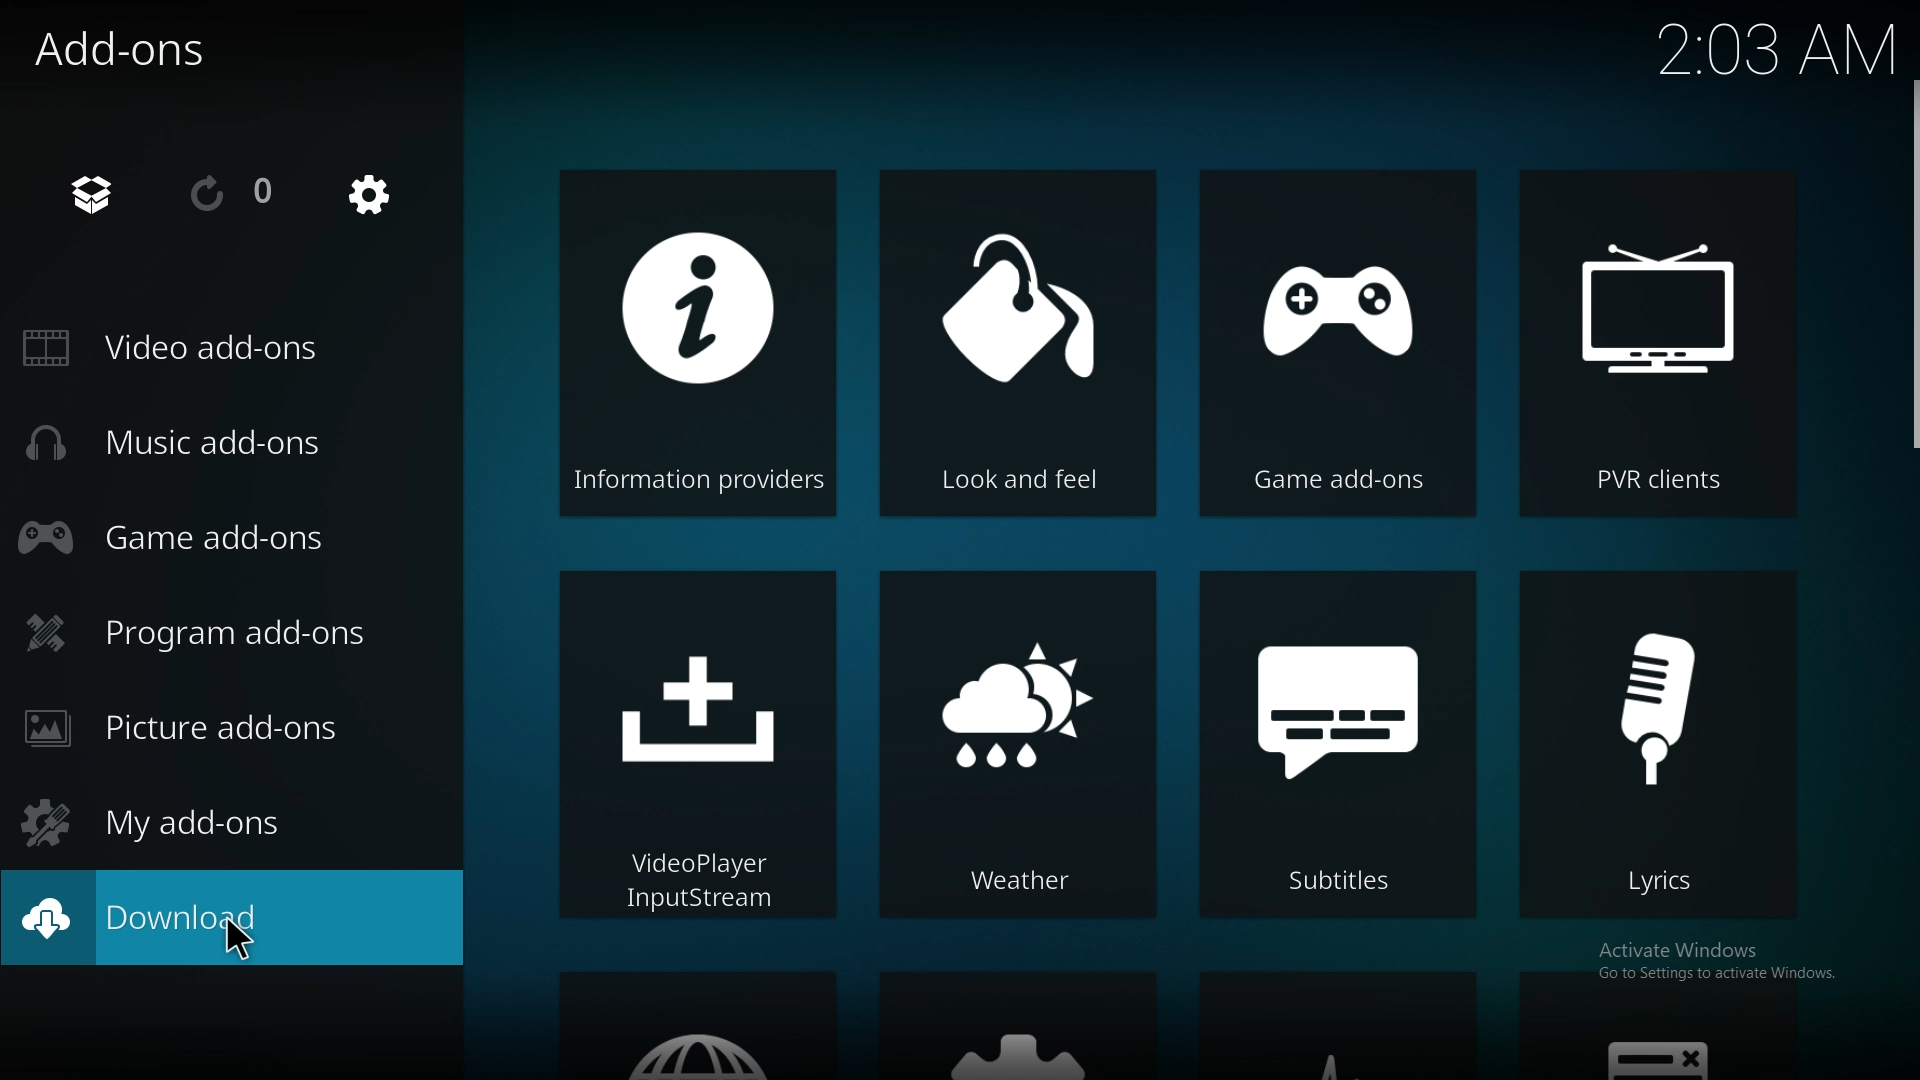 Image resolution: width=1920 pixels, height=1080 pixels. I want to click on program add ons, so click(204, 630).